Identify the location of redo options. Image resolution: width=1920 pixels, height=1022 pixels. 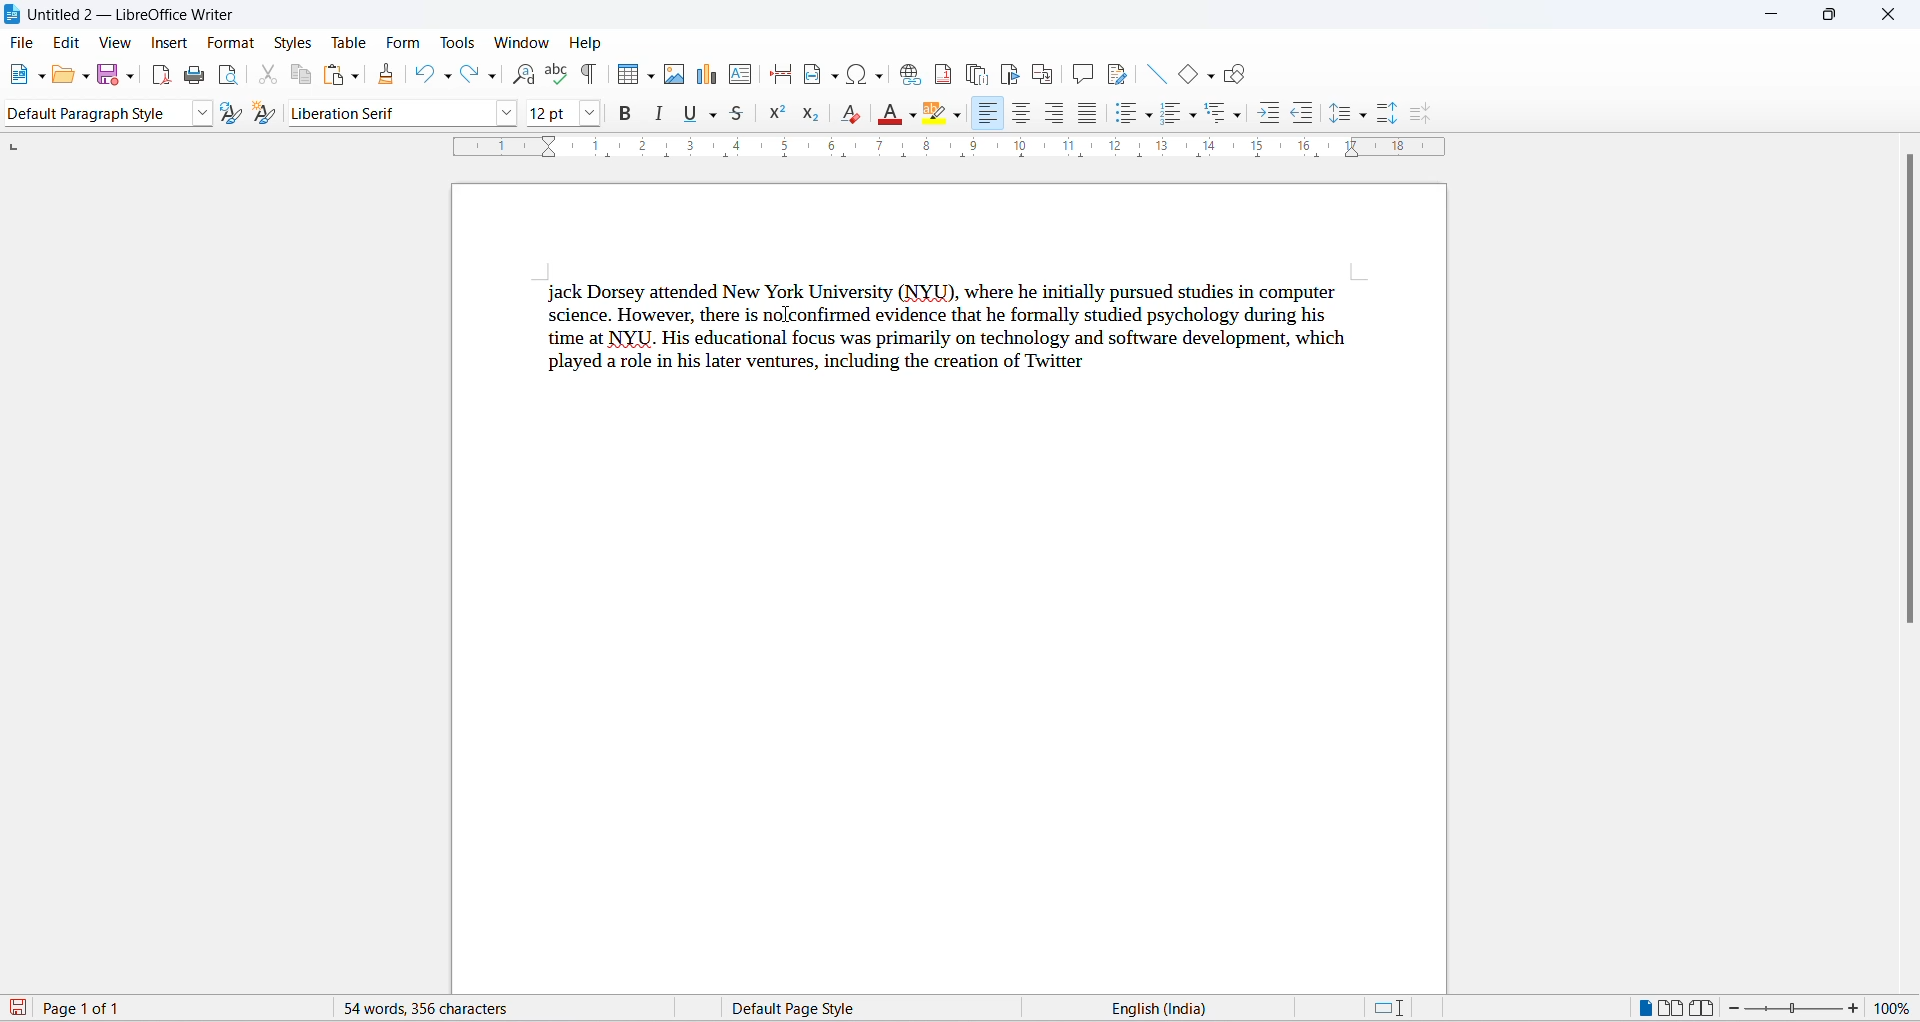
(494, 77).